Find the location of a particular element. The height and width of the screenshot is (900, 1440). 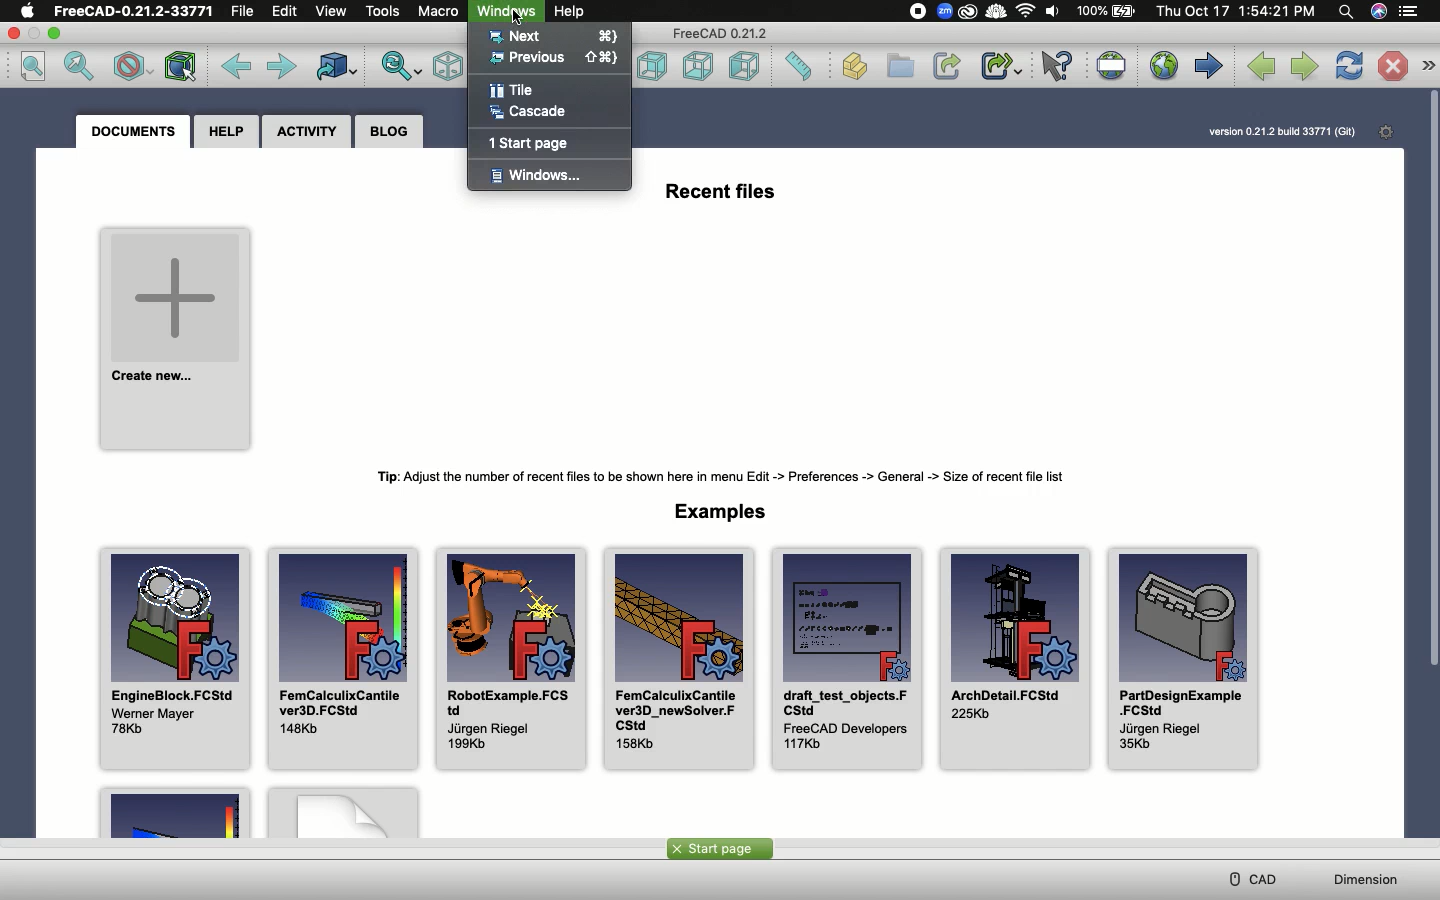

Zoom is located at coordinates (944, 11).